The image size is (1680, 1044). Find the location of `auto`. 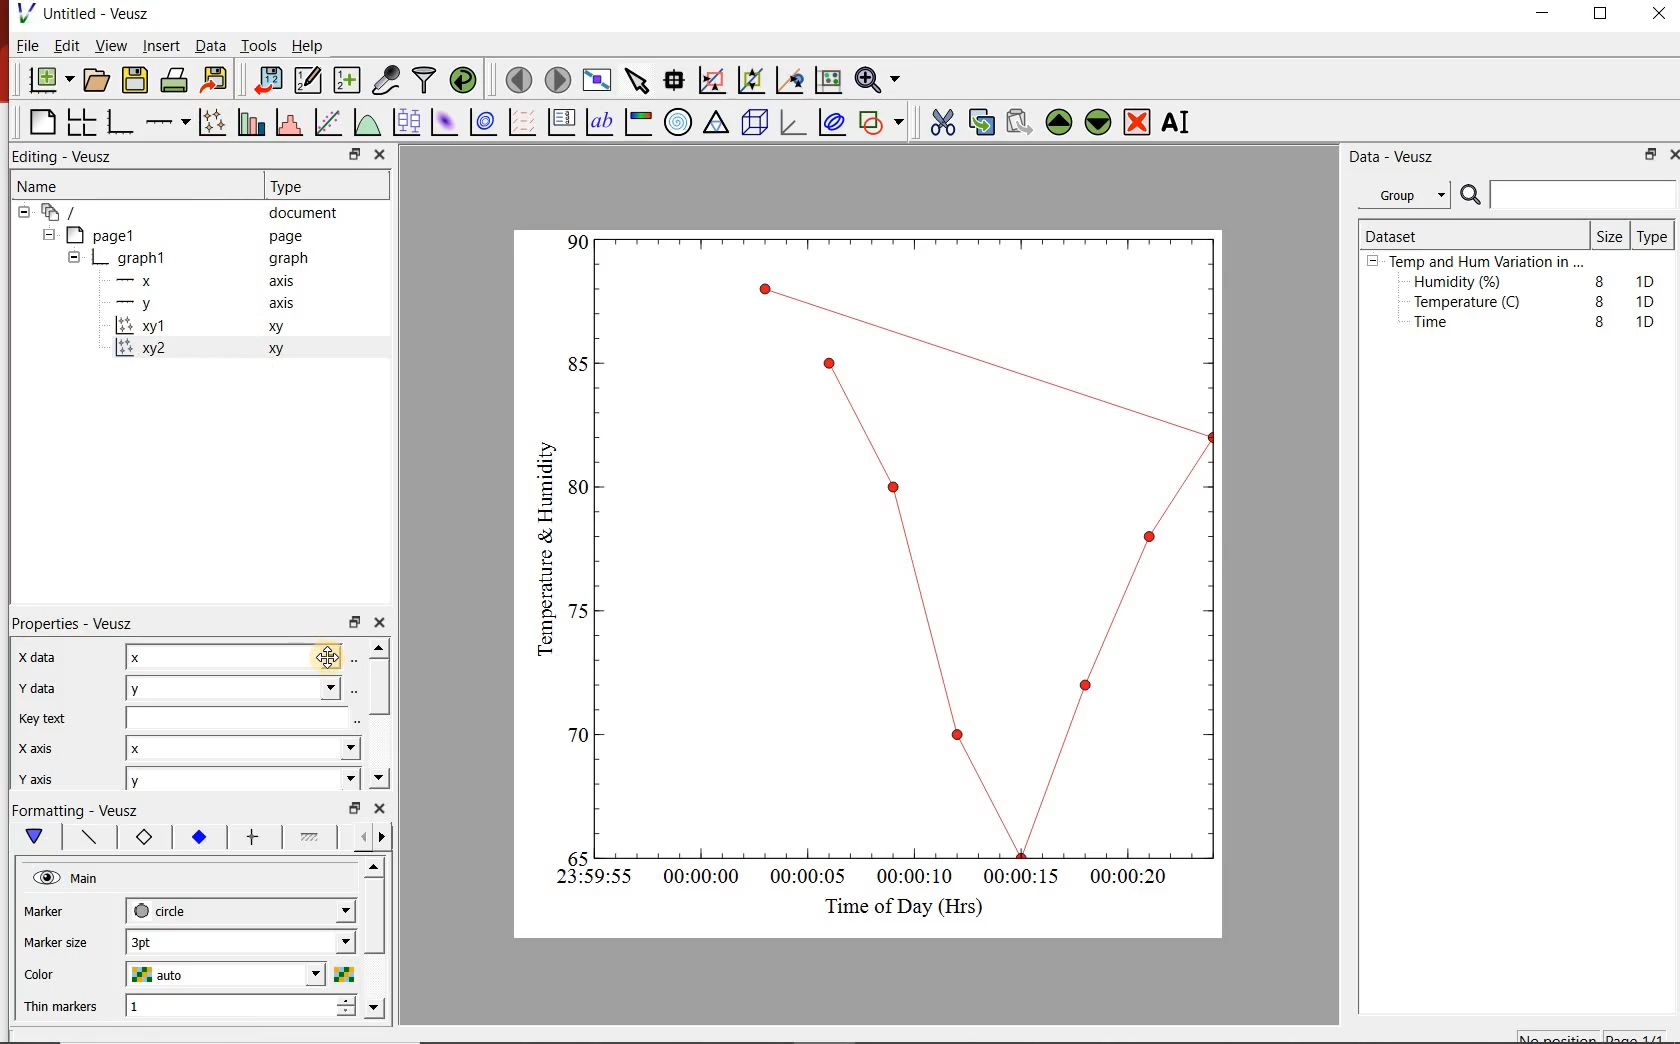

auto is located at coordinates (161, 975).